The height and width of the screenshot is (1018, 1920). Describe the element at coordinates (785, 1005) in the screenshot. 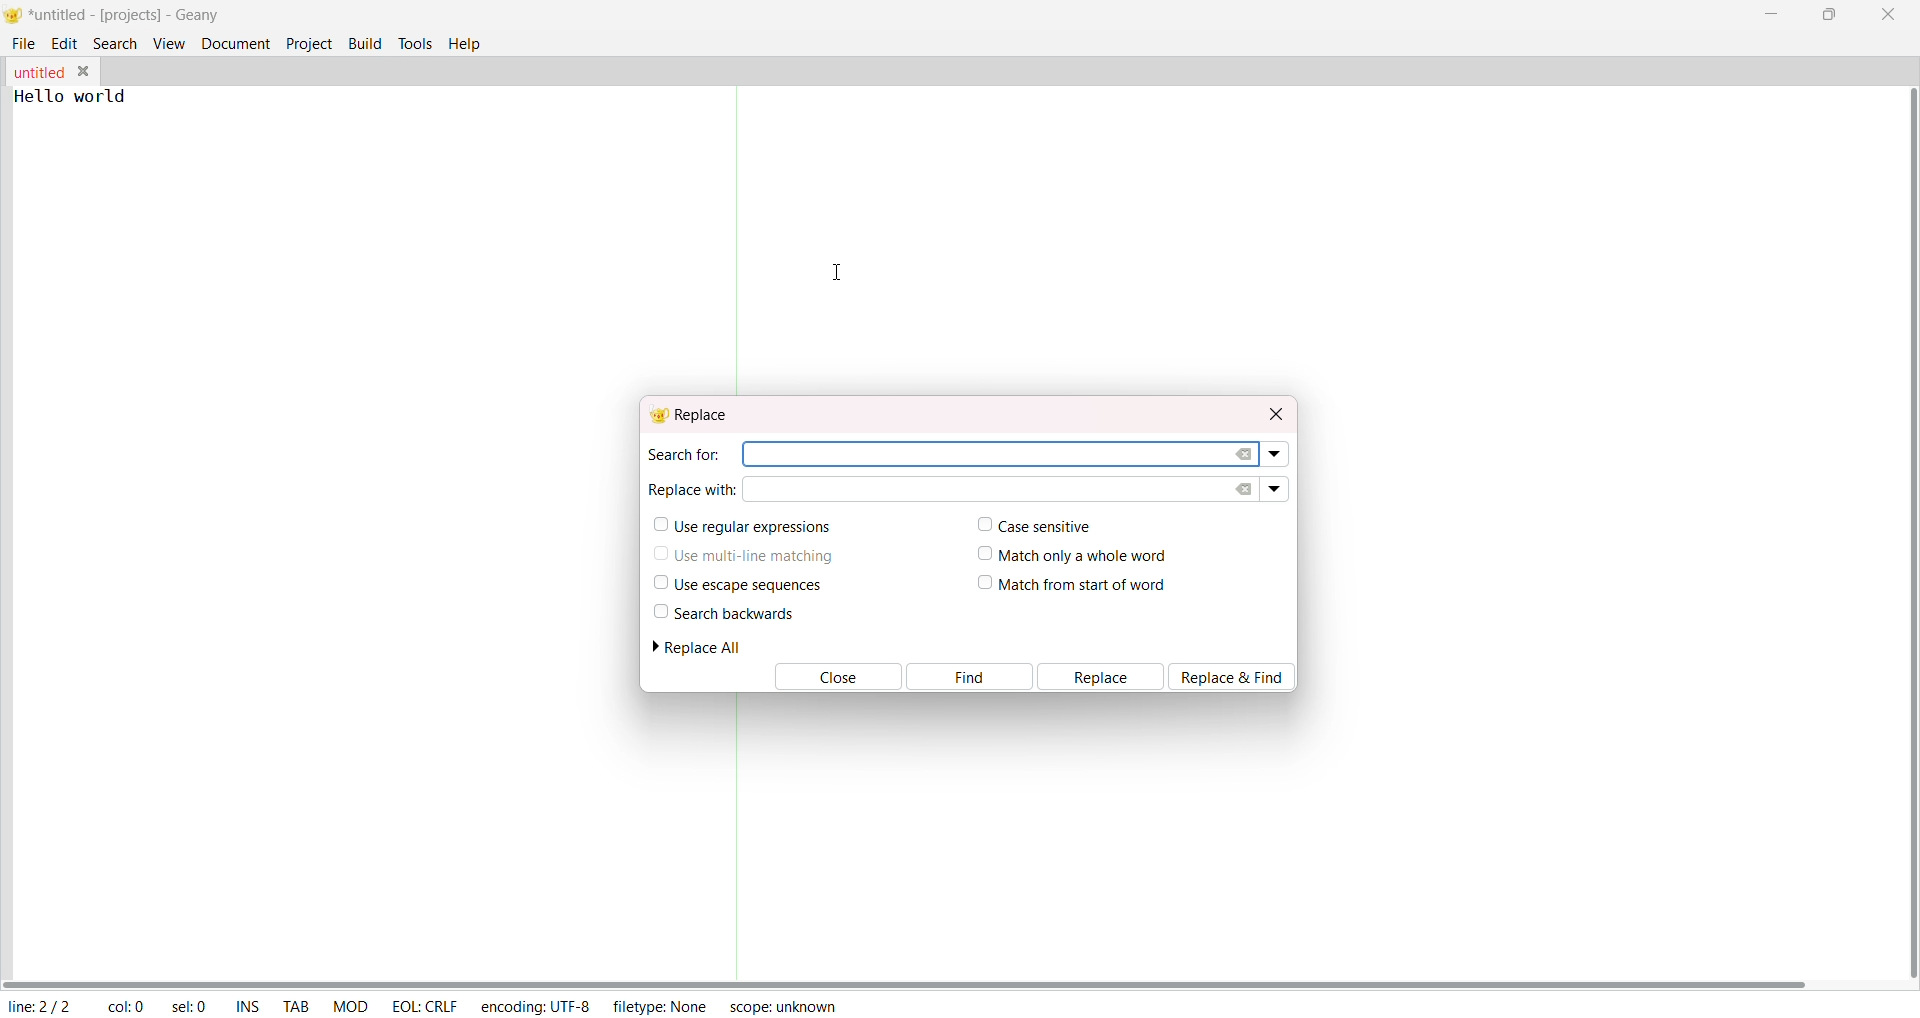

I see `scope: unknown` at that location.